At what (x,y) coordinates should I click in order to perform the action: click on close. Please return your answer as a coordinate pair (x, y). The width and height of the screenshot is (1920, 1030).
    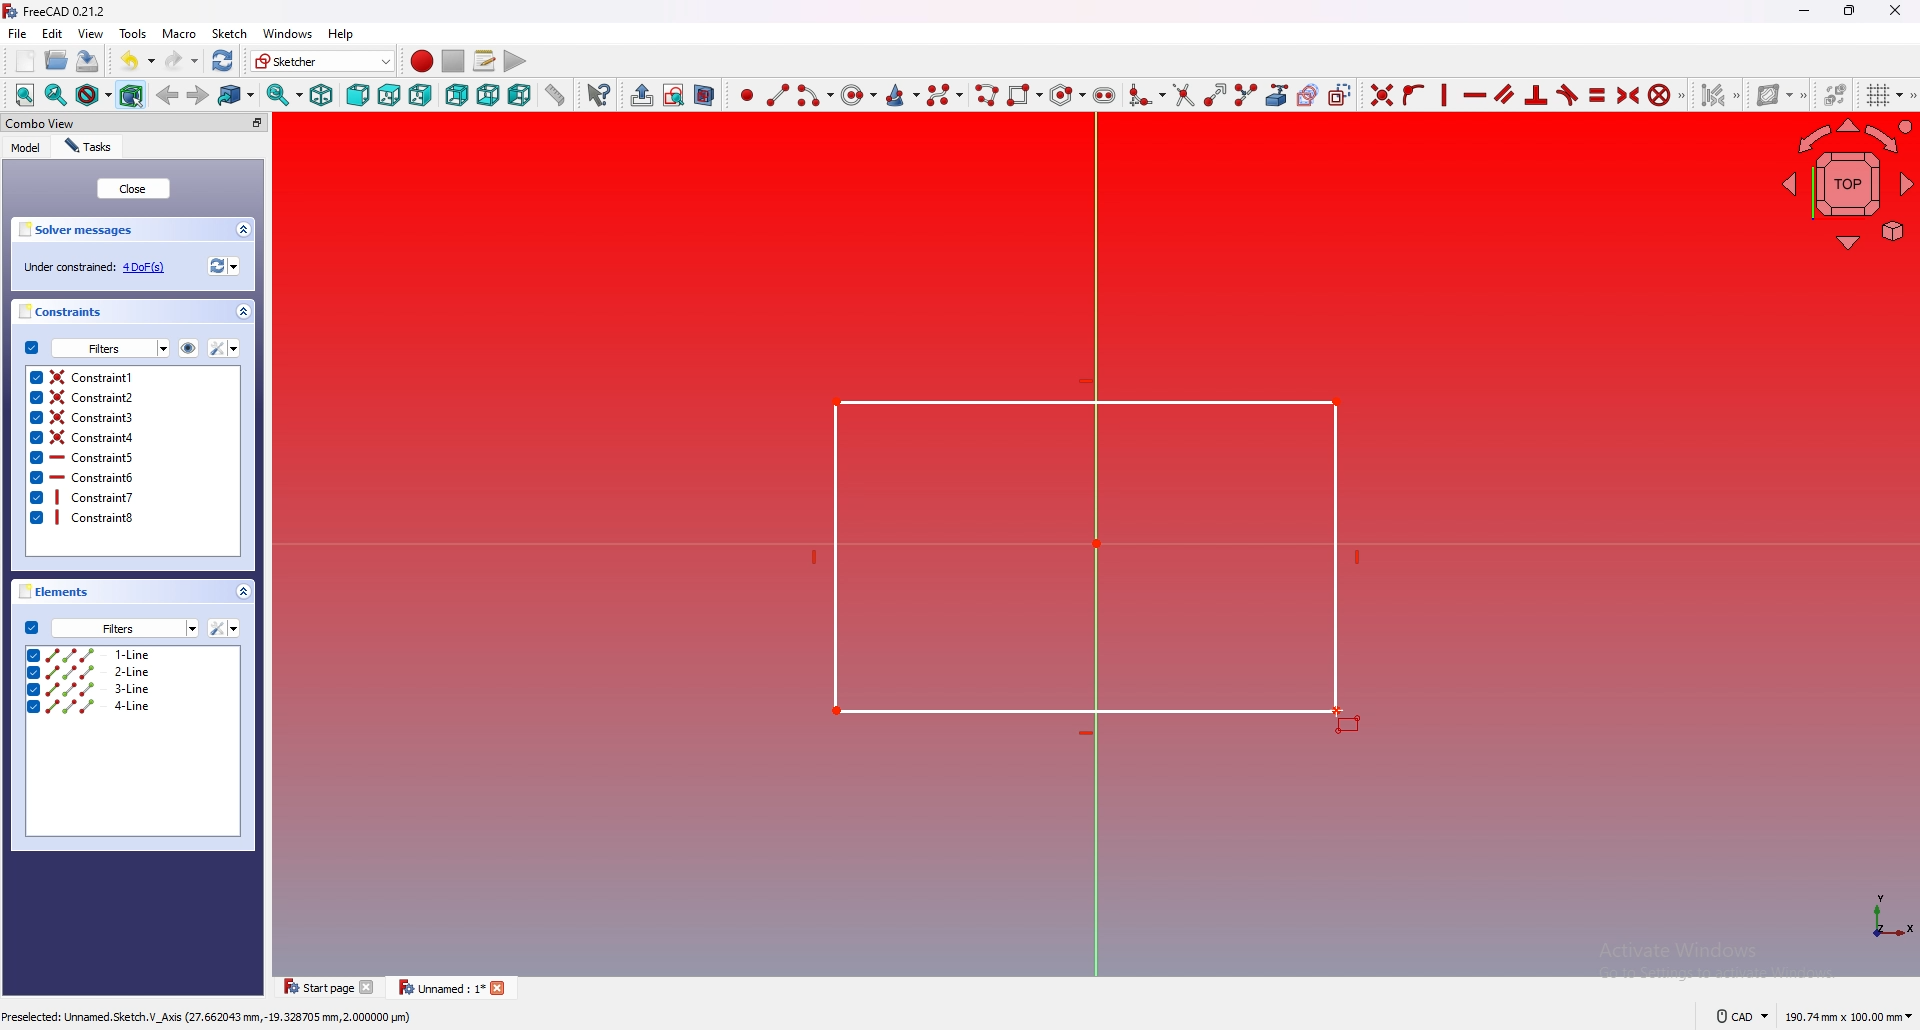
    Looking at the image, I should click on (1891, 11).